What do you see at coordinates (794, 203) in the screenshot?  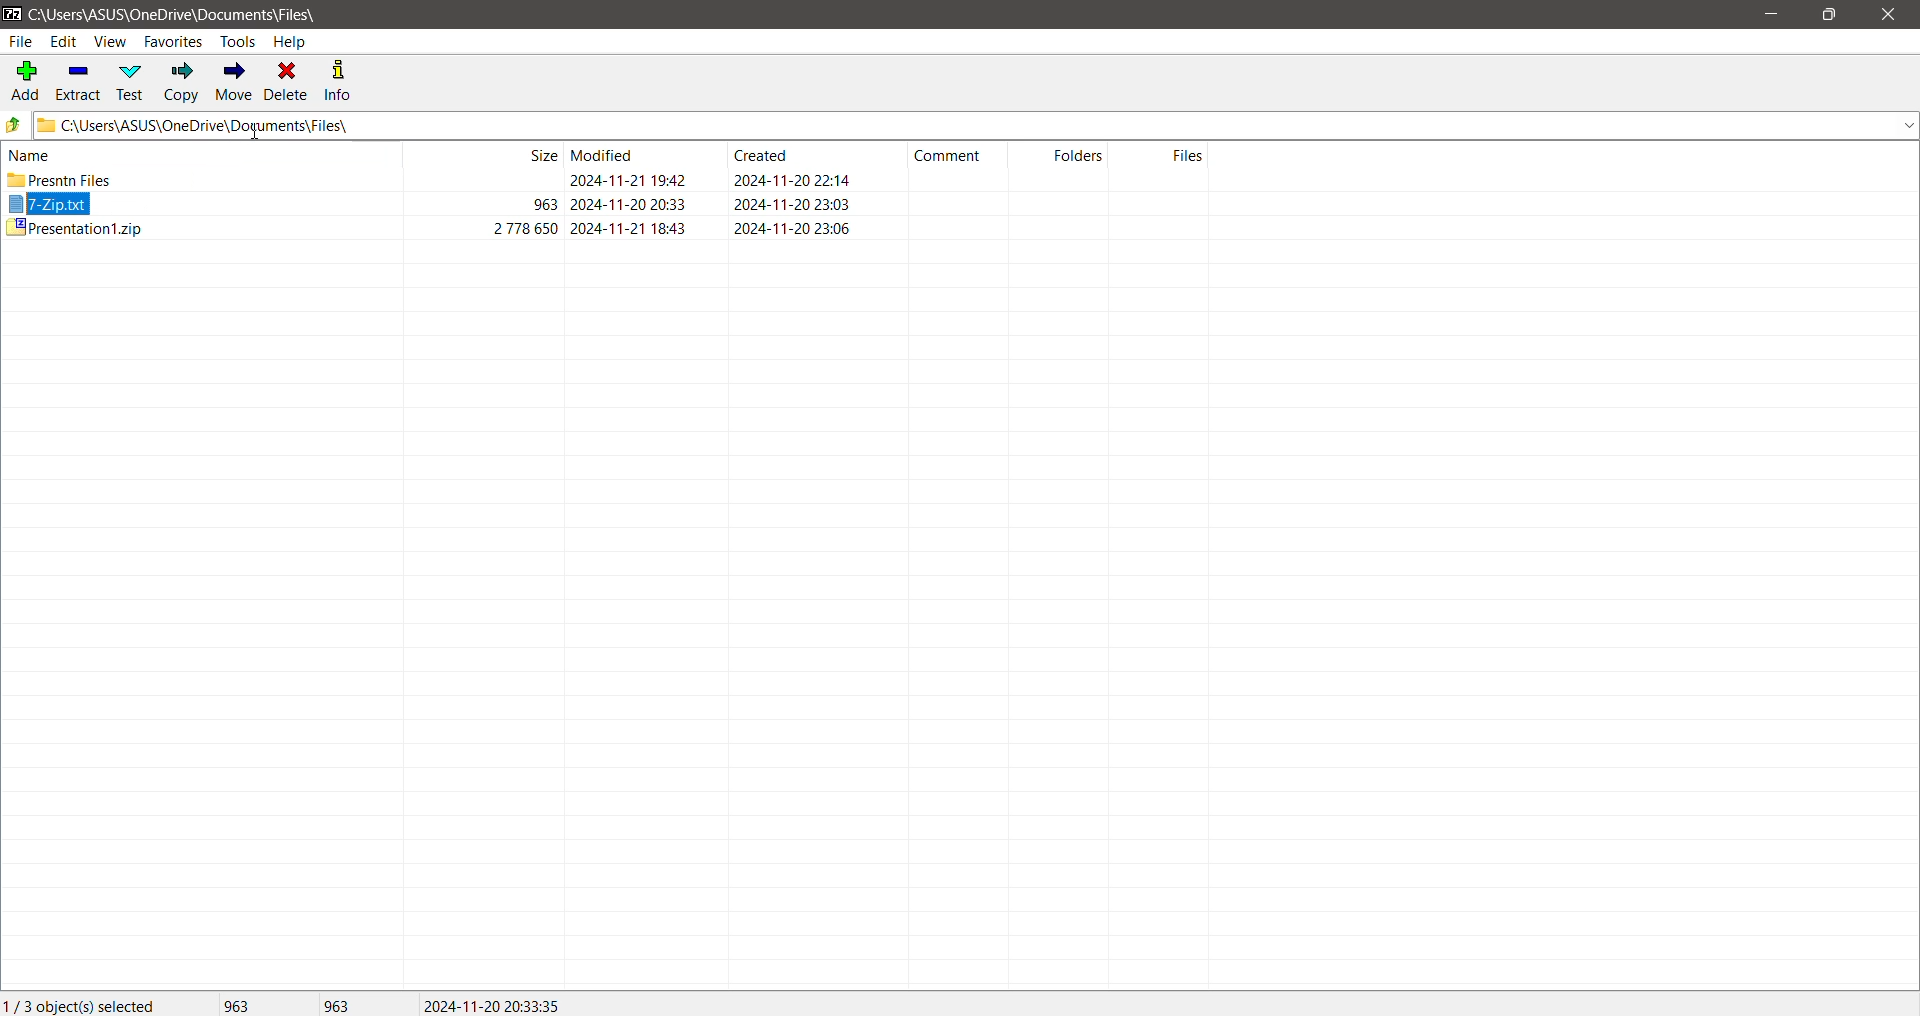 I see `created date & tim` at bounding box center [794, 203].